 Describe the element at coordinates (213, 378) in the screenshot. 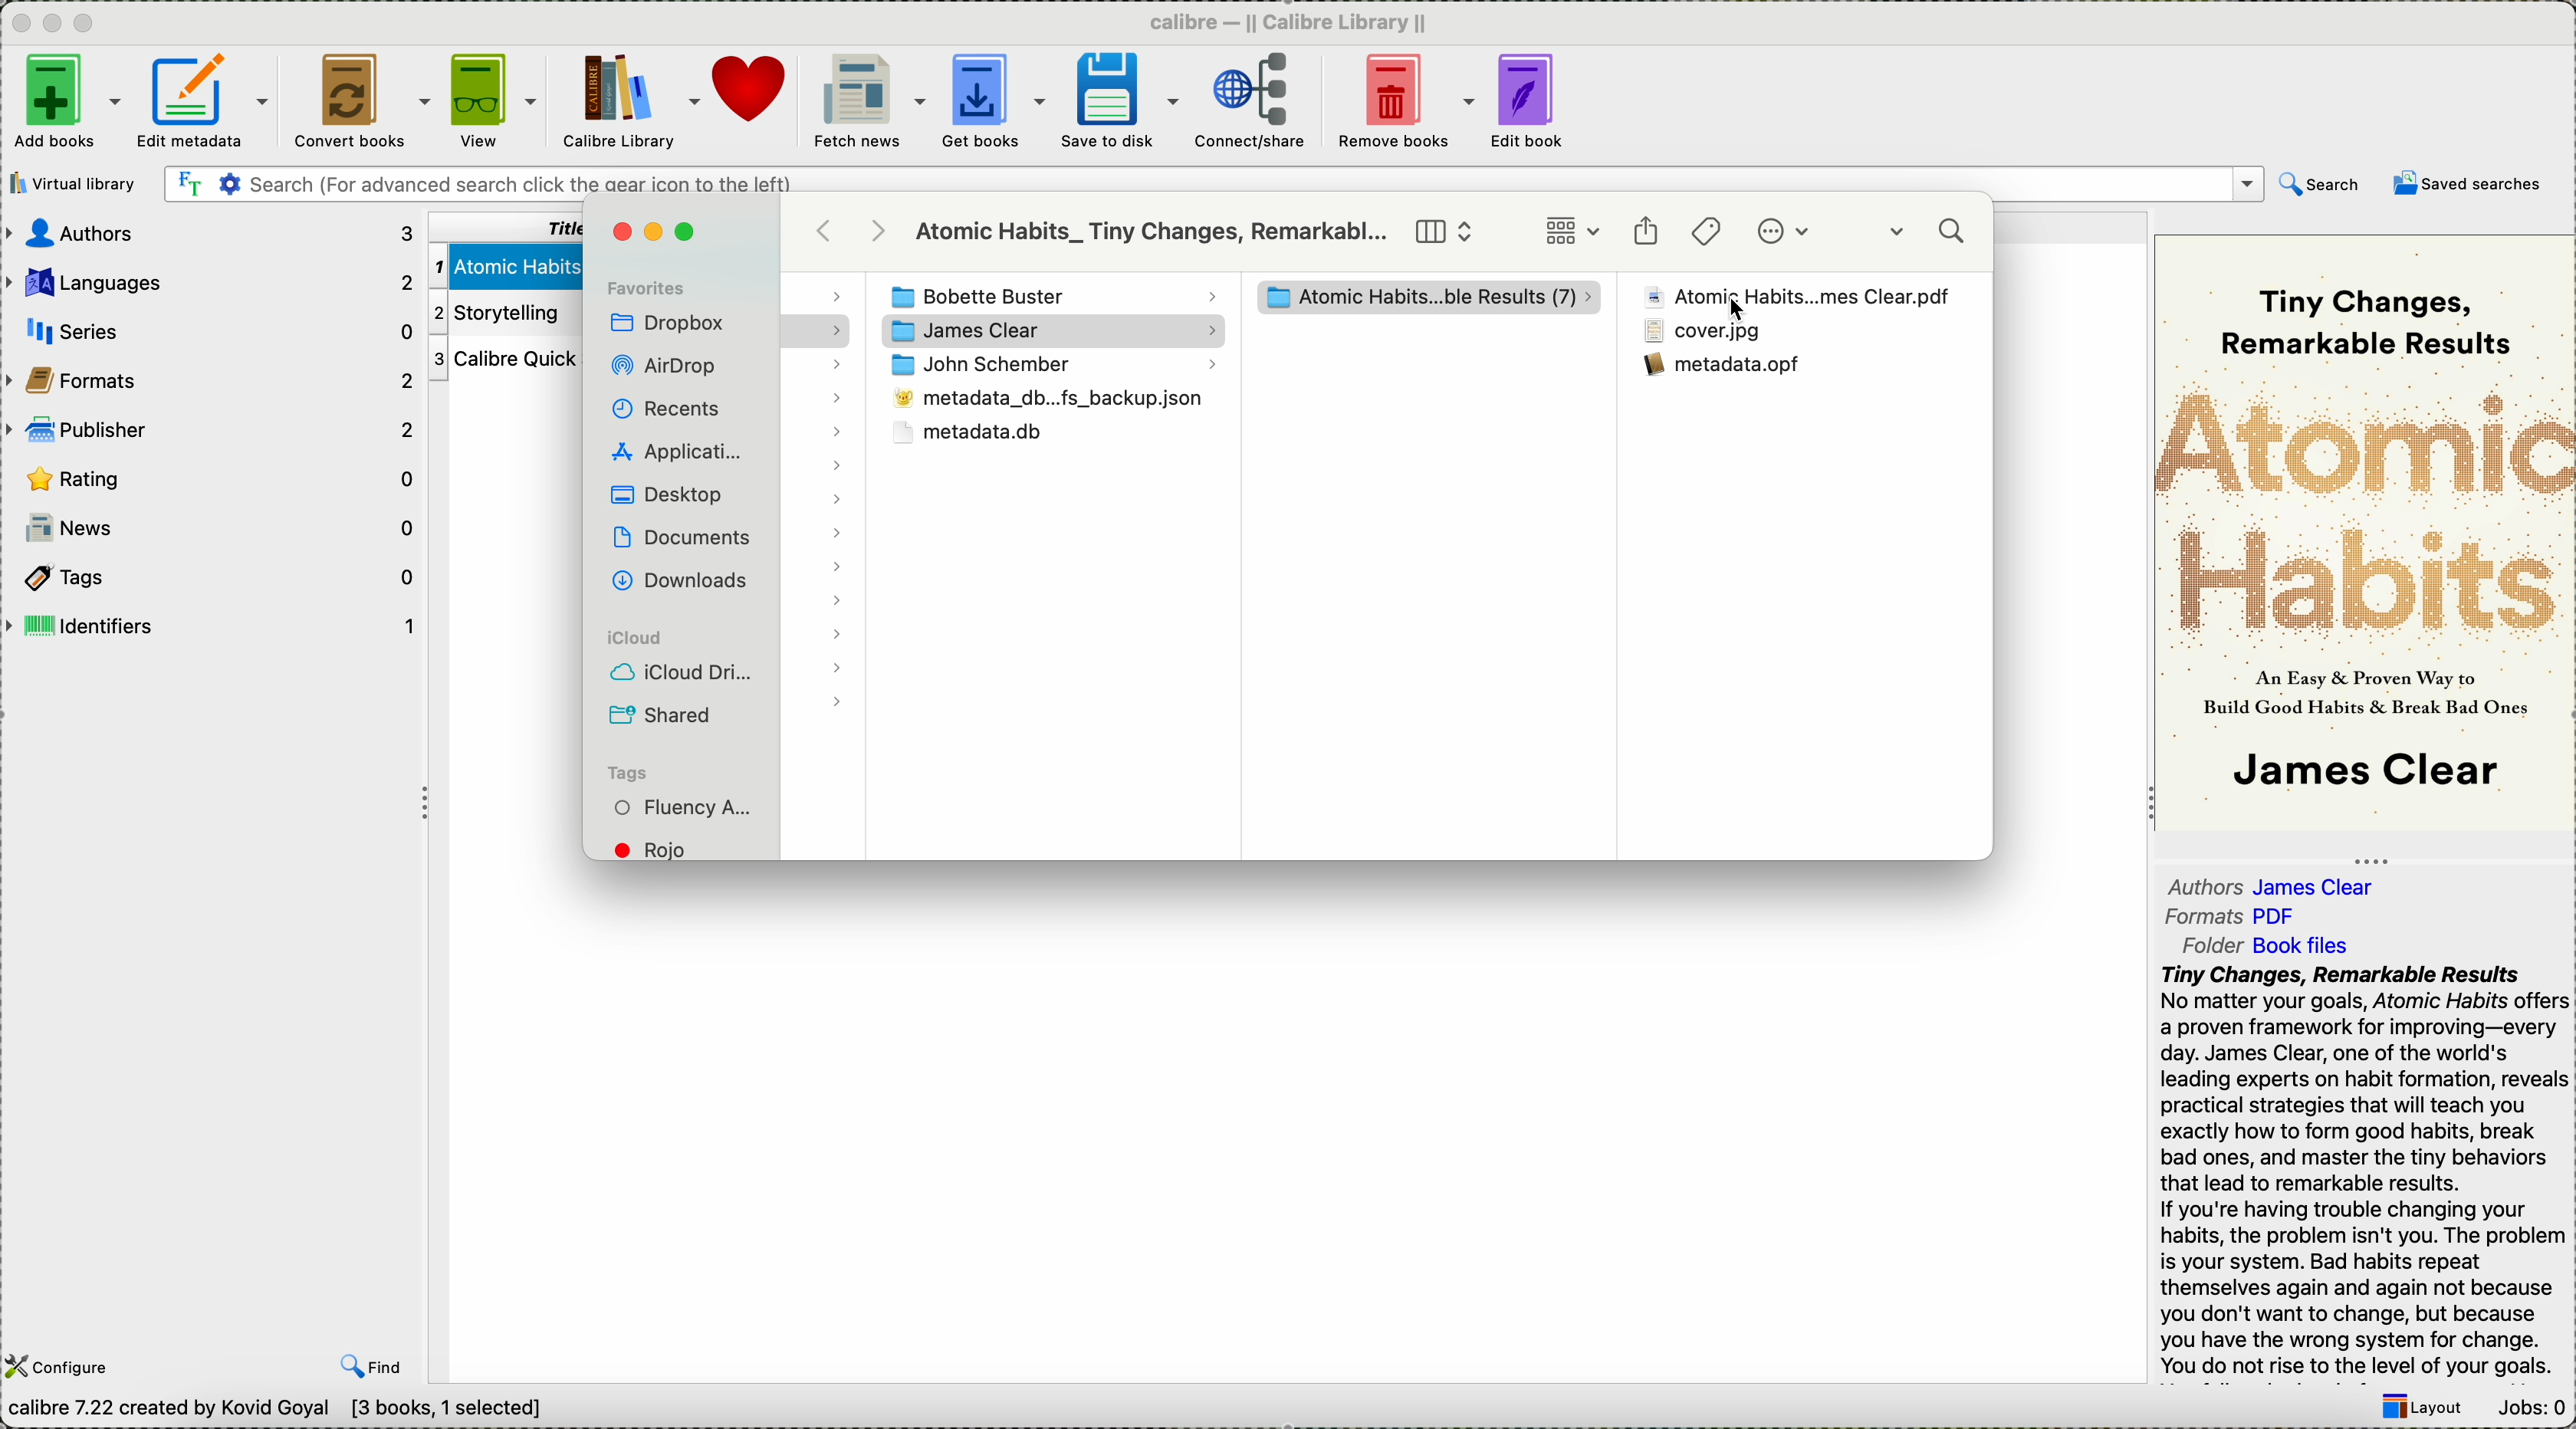

I see `formats` at that location.